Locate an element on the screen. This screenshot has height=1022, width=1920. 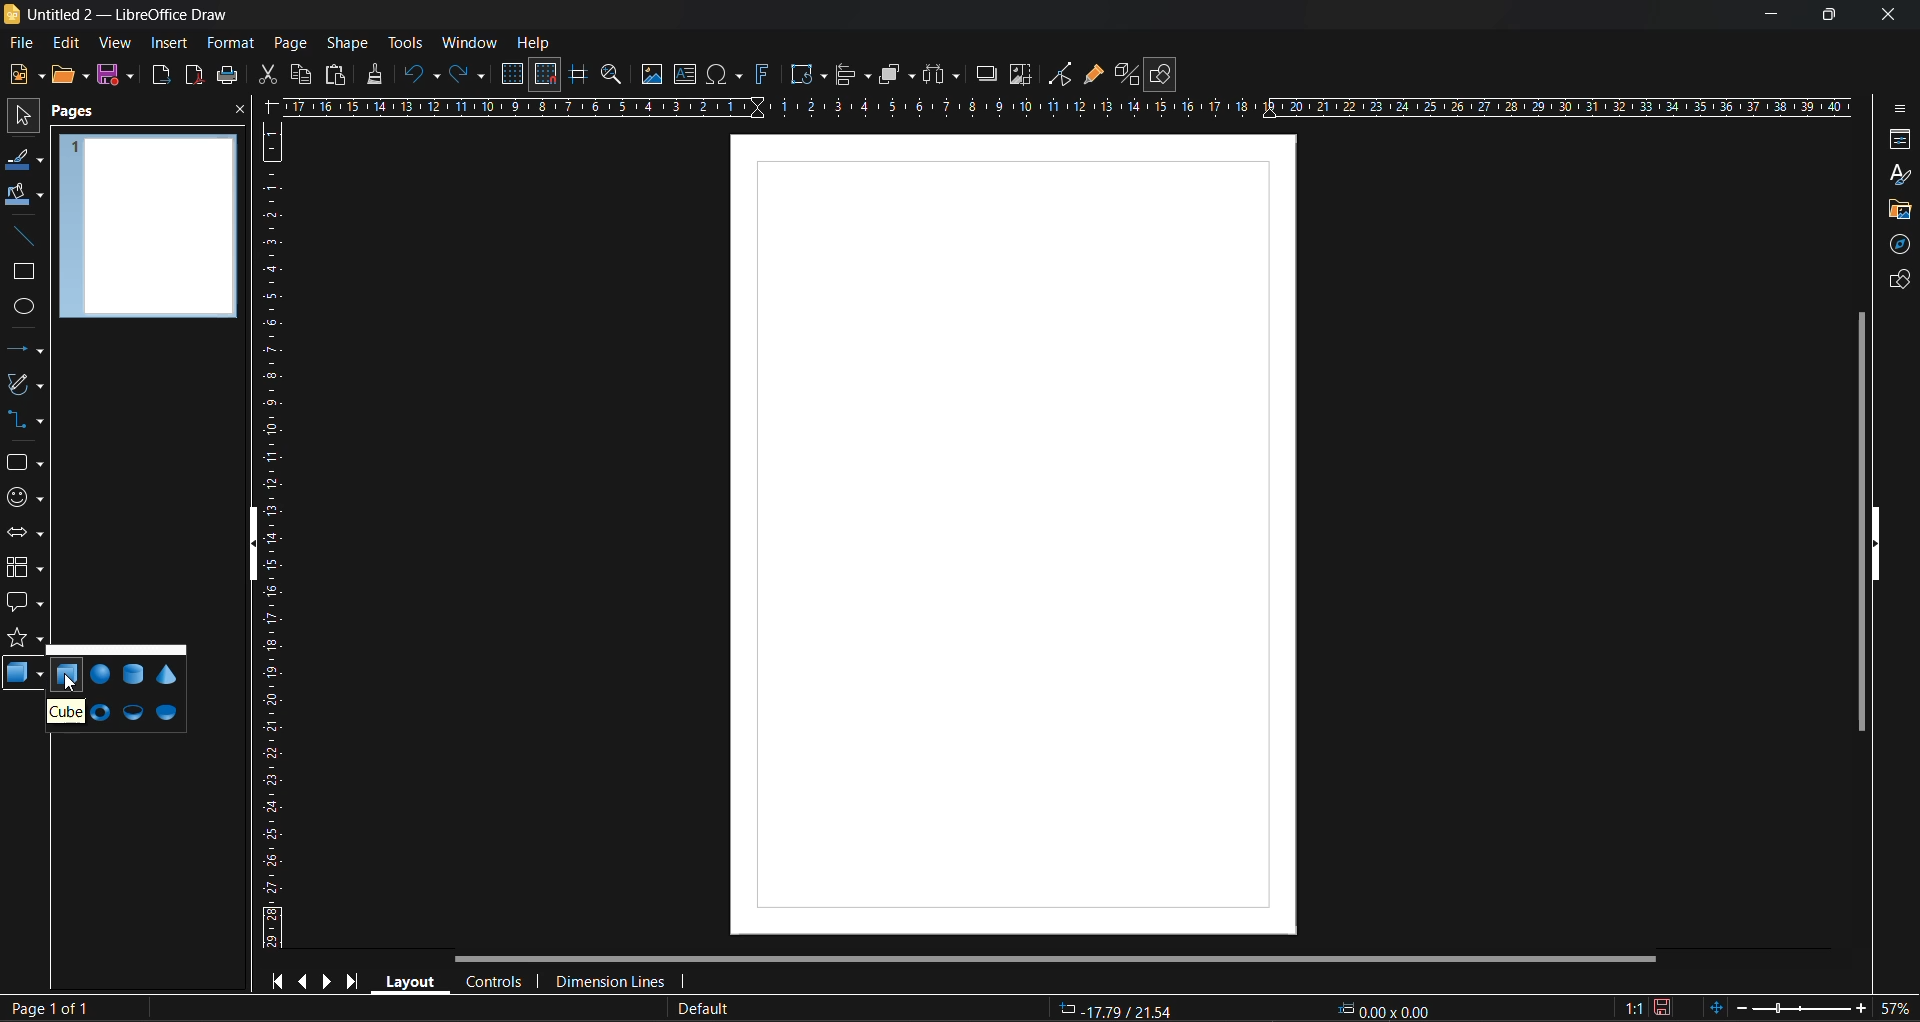
help is located at coordinates (535, 44).